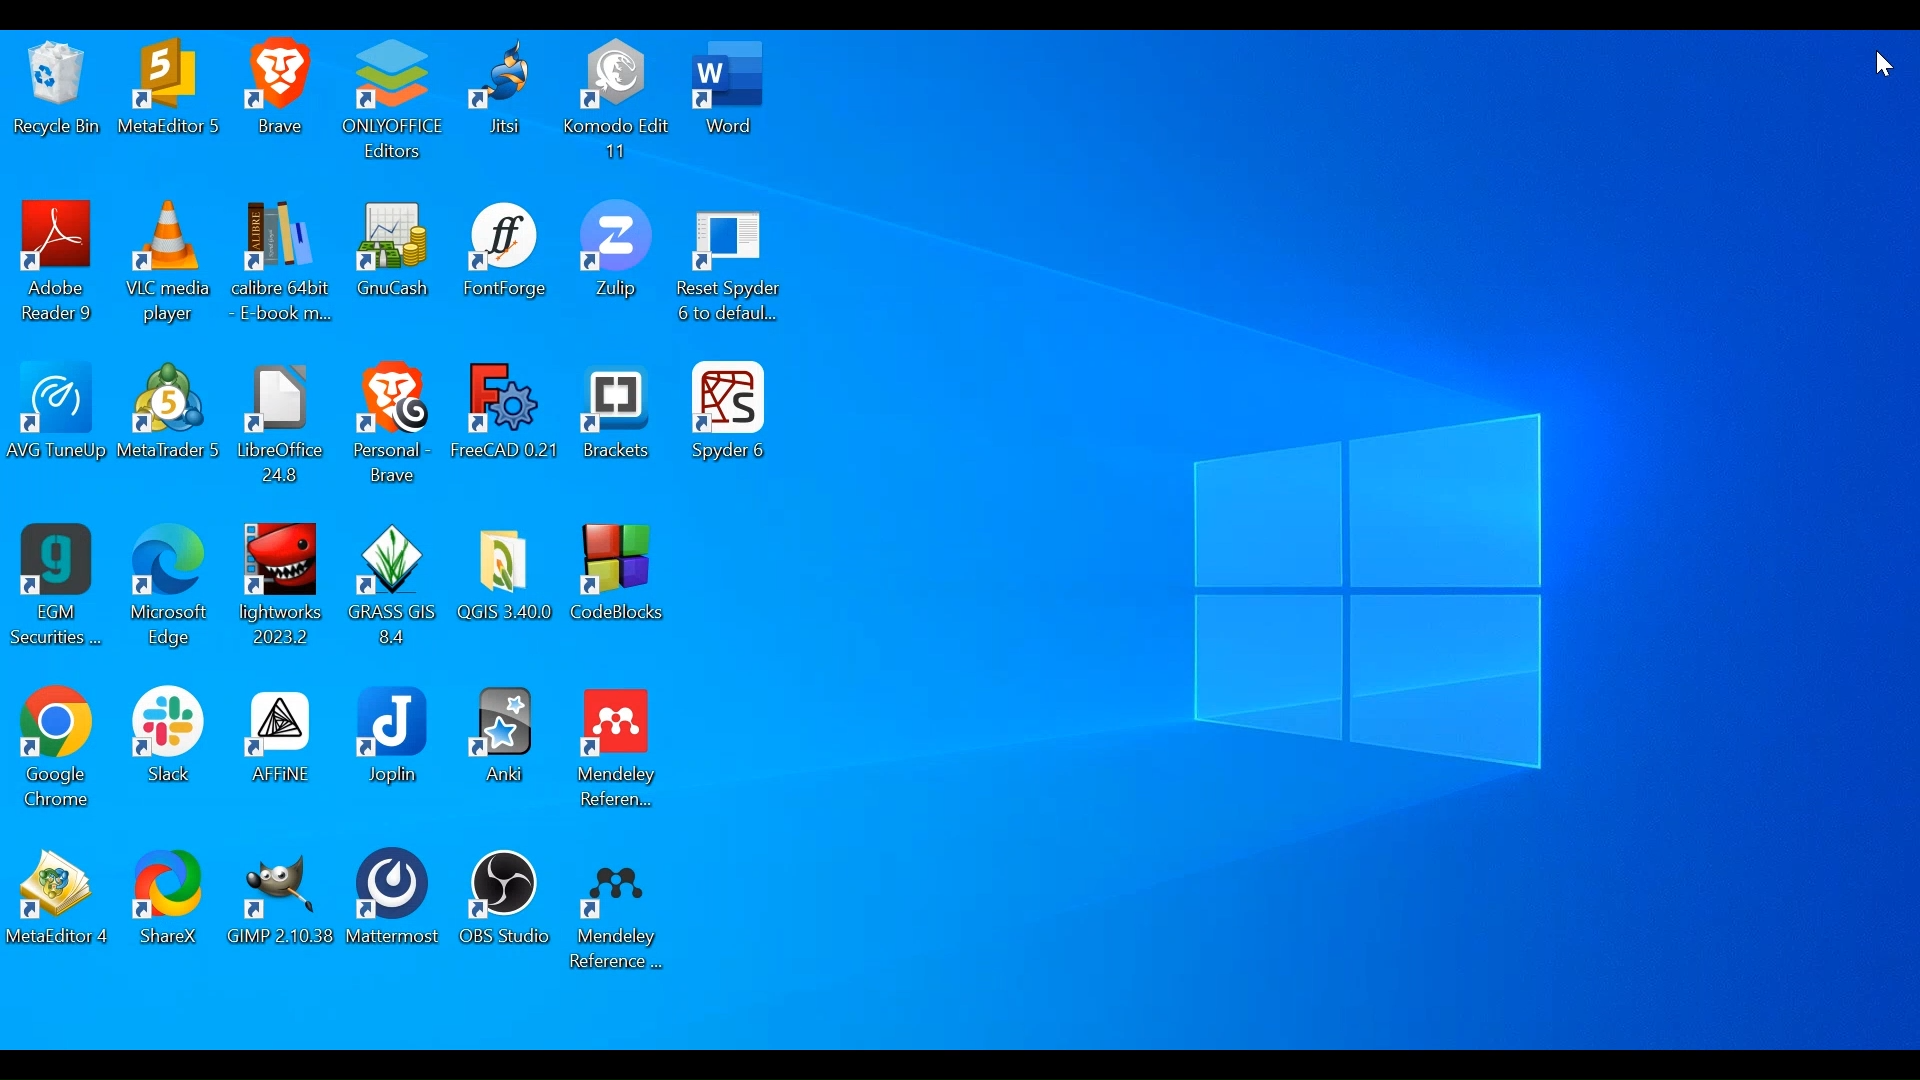 Image resolution: width=1920 pixels, height=1080 pixels. Describe the element at coordinates (281, 265) in the screenshot. I see `Calibre 64bit- E-book m` at that location.